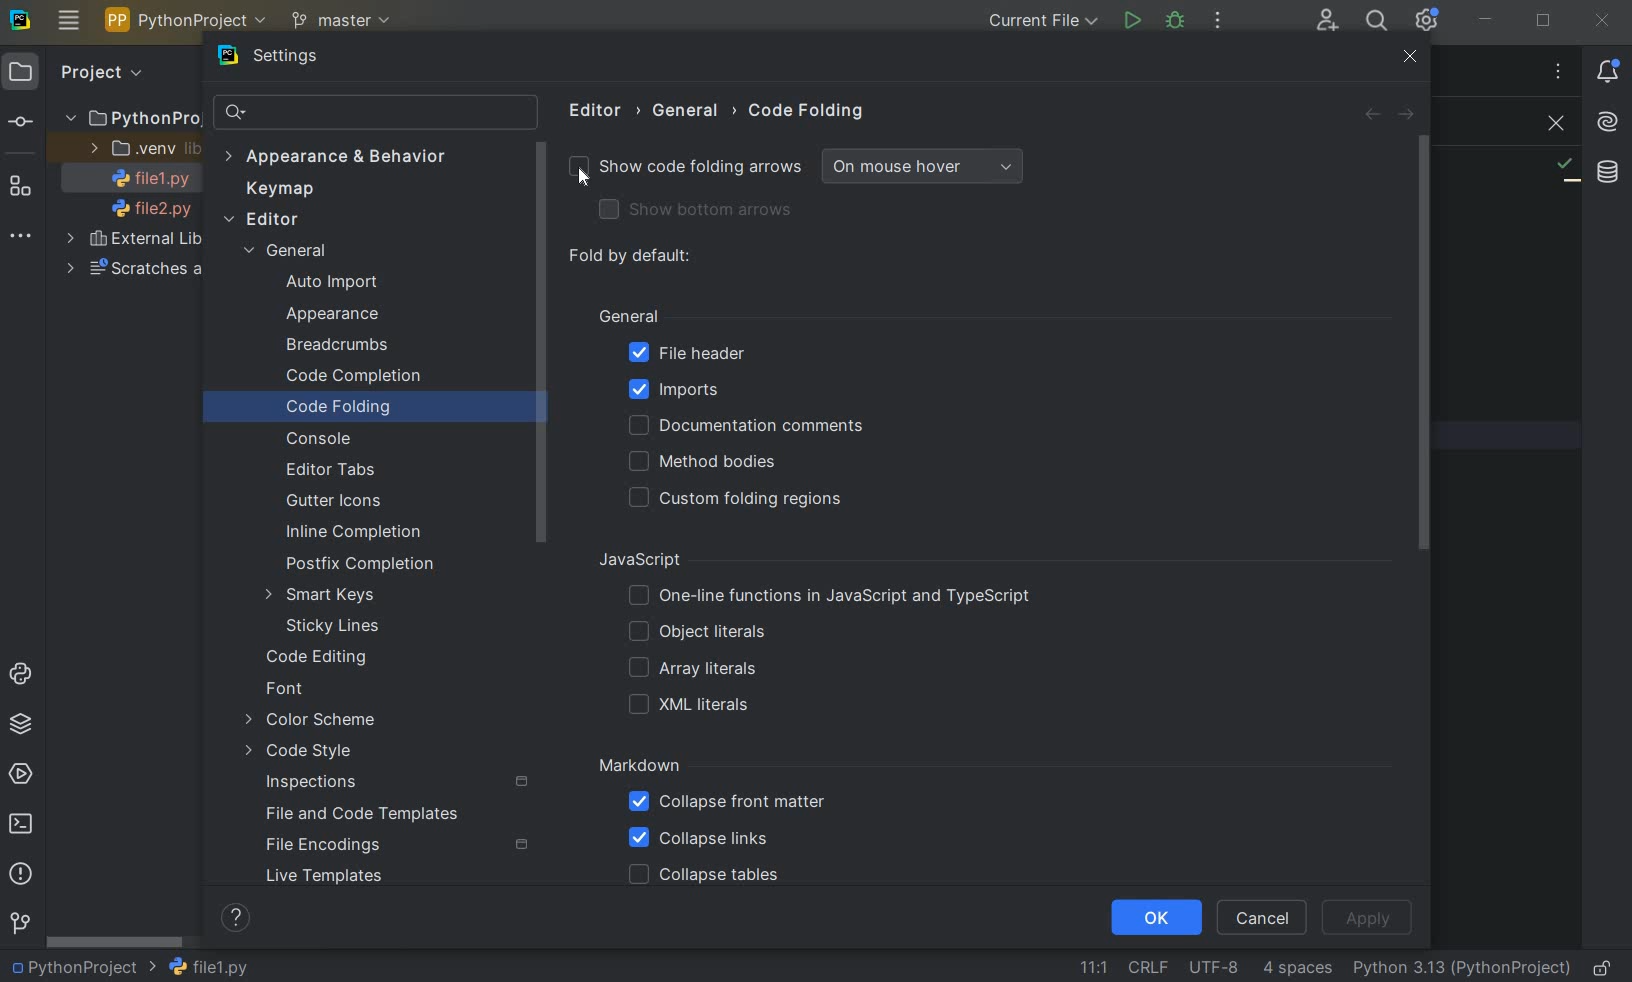  What do you see at coordinates (355, 876) in the screenshot?
I see `LIVE TEMPLATES` at bounding box center [355, 876].